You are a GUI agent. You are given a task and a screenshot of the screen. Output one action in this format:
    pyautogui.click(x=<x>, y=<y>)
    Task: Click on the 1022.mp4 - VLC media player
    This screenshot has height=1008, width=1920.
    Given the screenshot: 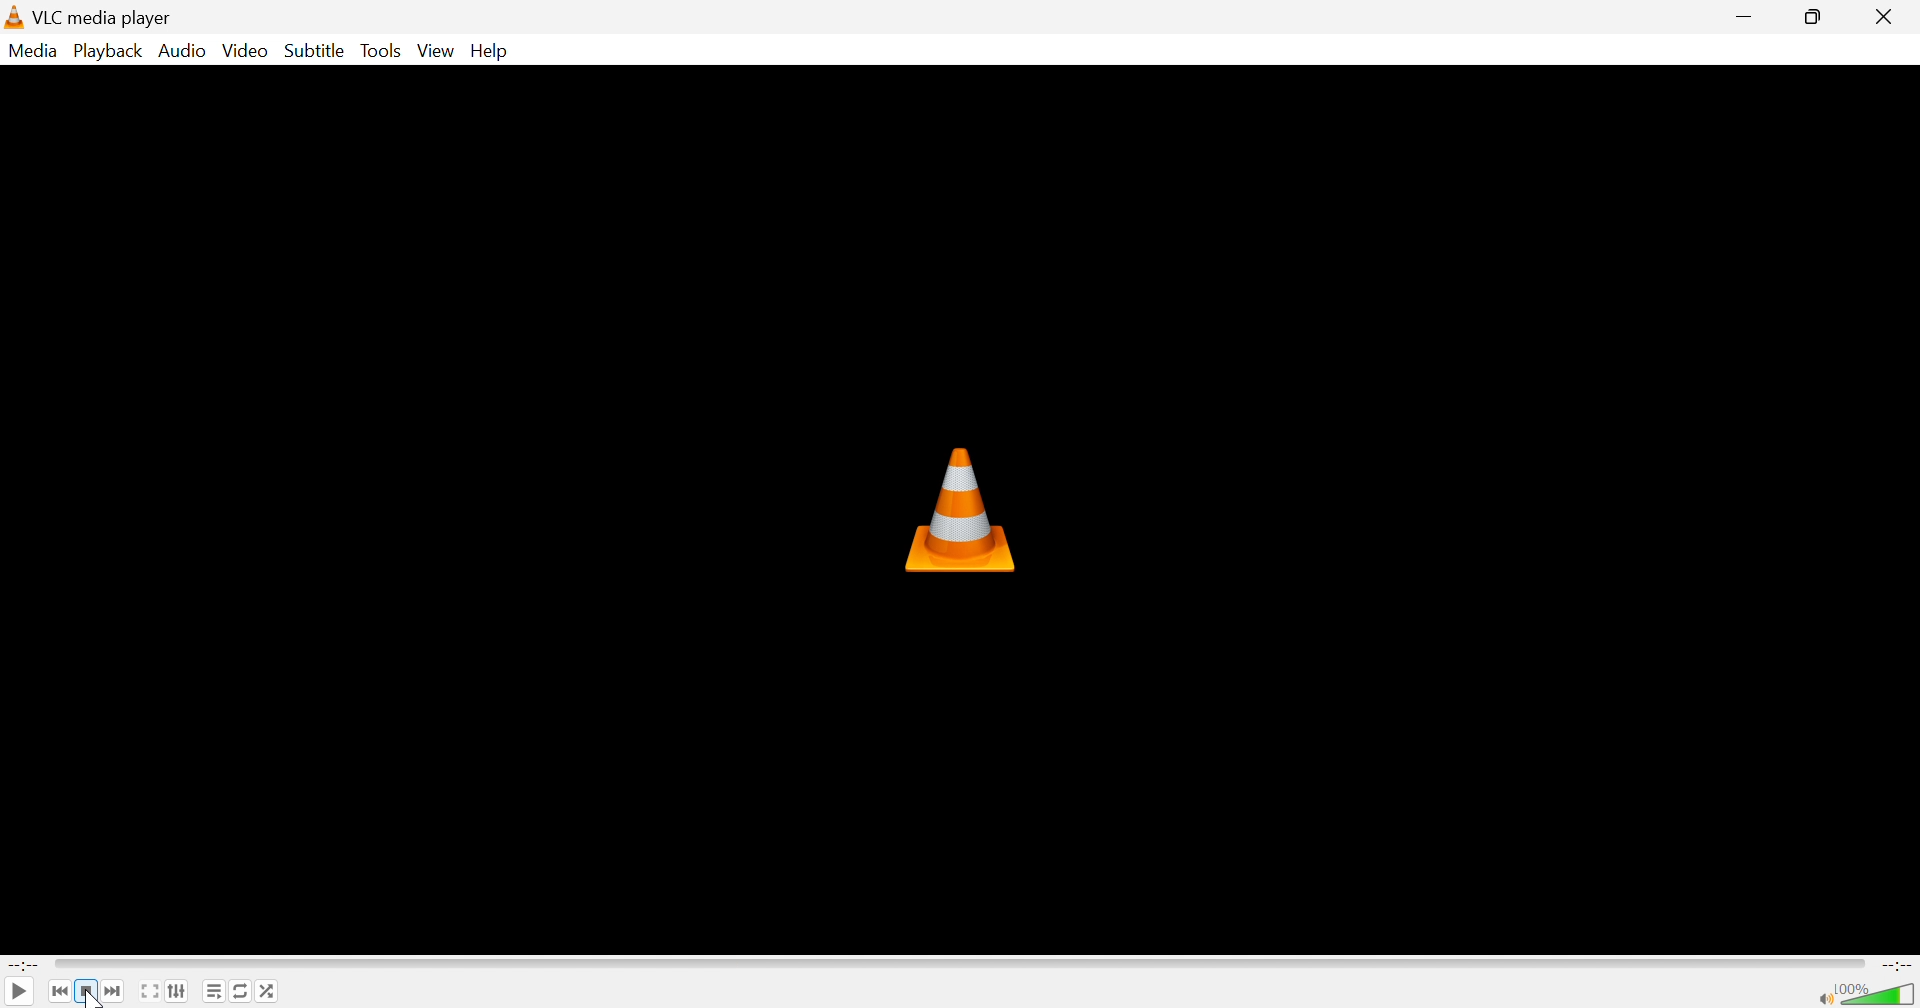 What is the action you would take?
    pyautogui.click(x=134, y=17)
    